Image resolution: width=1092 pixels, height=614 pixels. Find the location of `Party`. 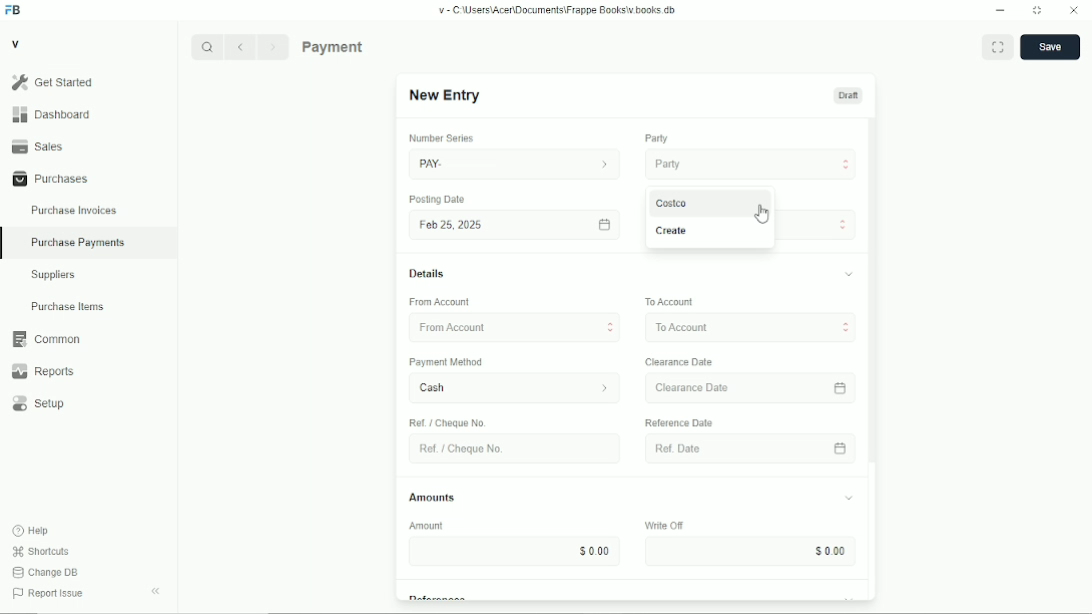

Party is located at coordinates (751, 162).